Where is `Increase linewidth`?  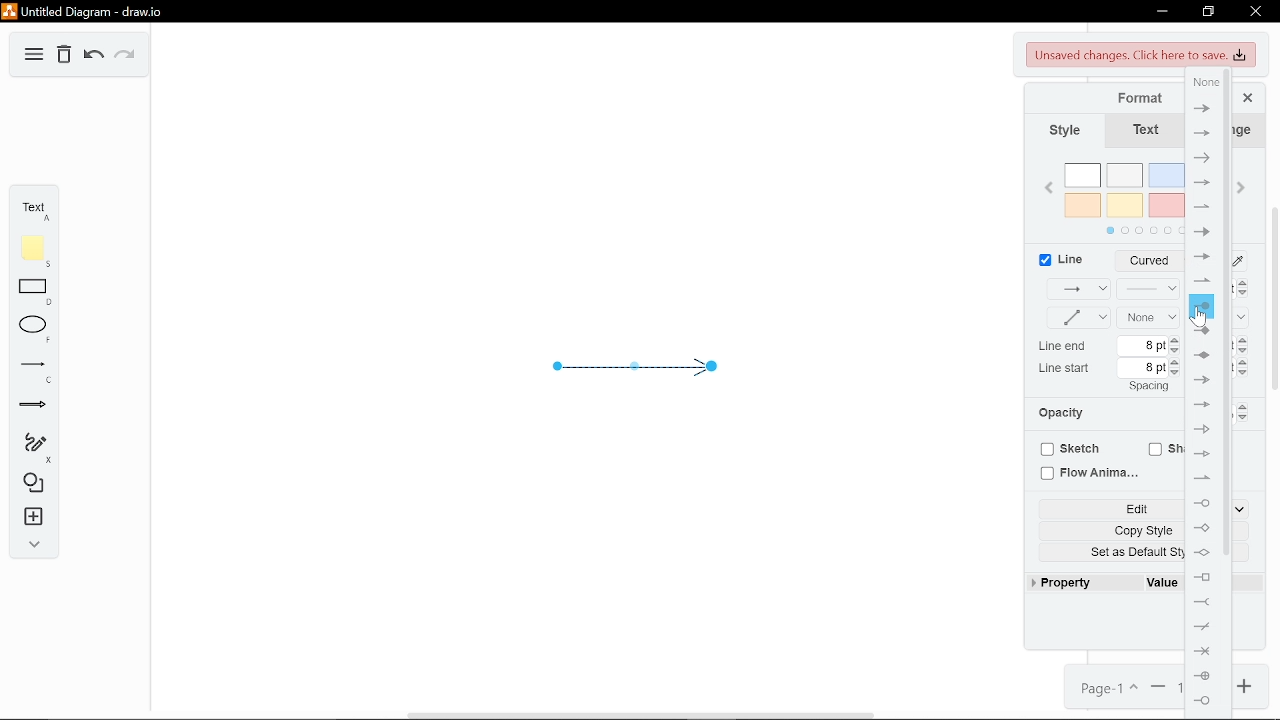
Increase linewidth is located at coordinates (1244, 283).